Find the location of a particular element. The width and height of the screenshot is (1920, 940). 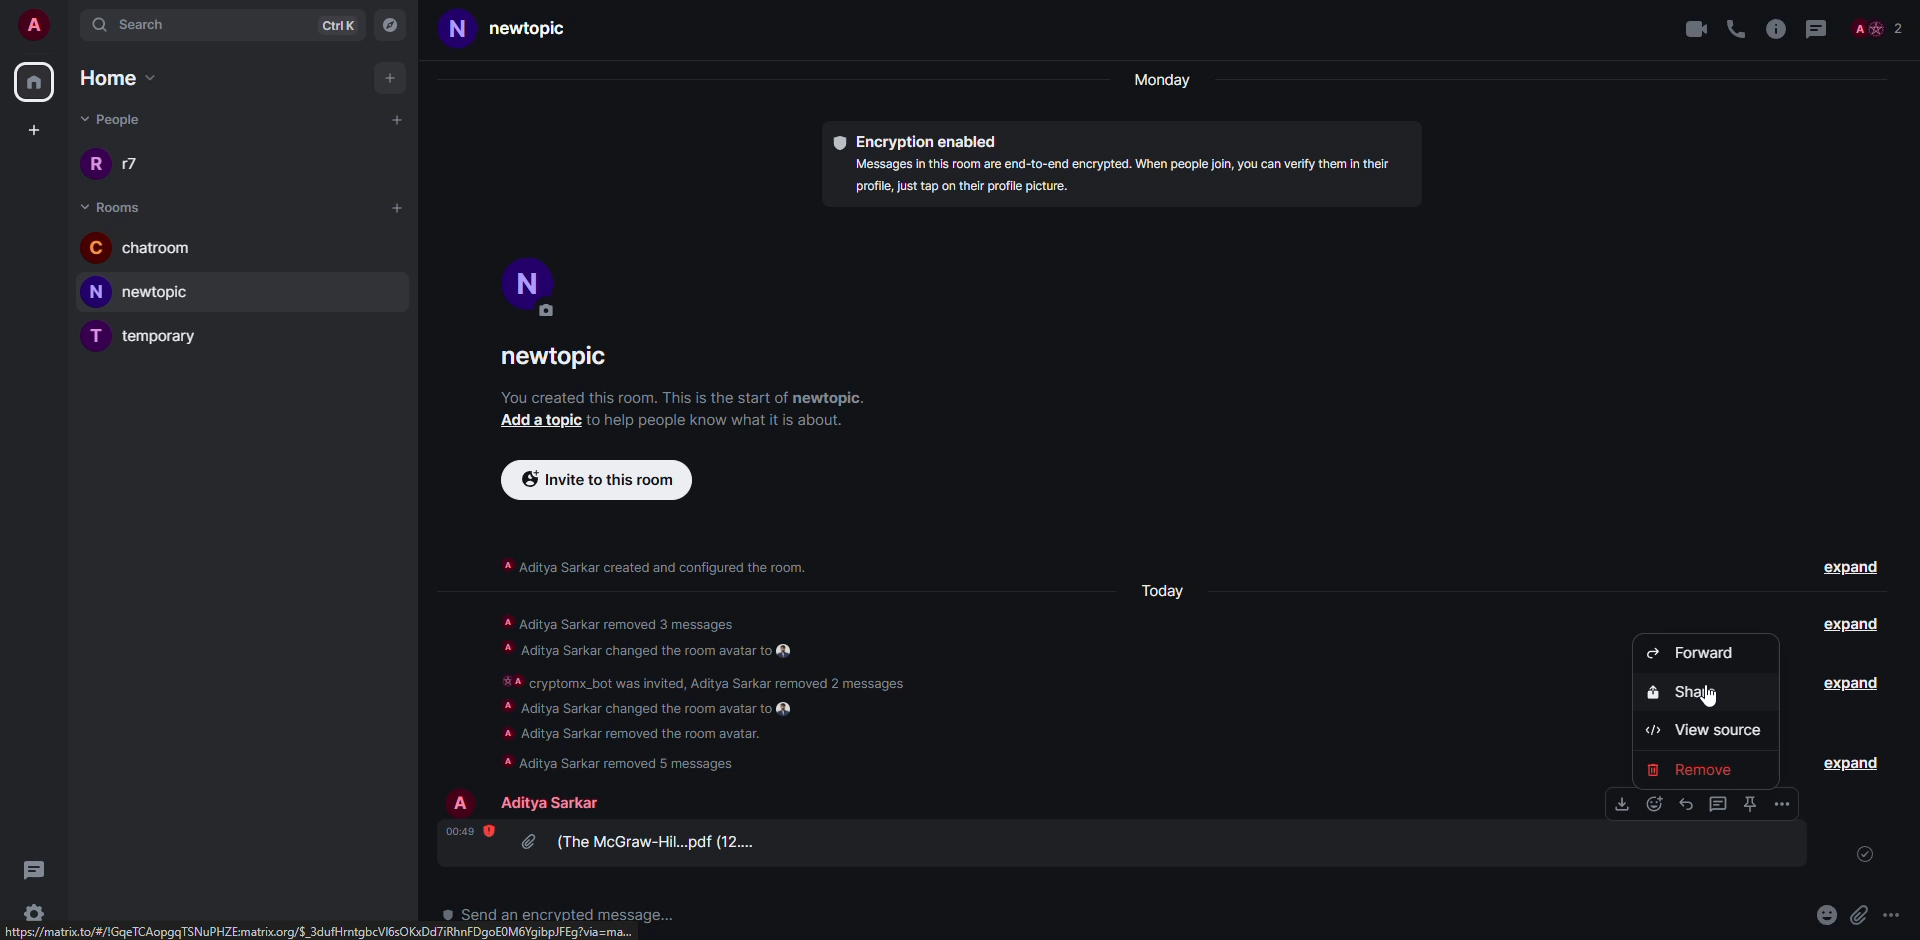

encryption enabled is located at coordinates (932, 139).